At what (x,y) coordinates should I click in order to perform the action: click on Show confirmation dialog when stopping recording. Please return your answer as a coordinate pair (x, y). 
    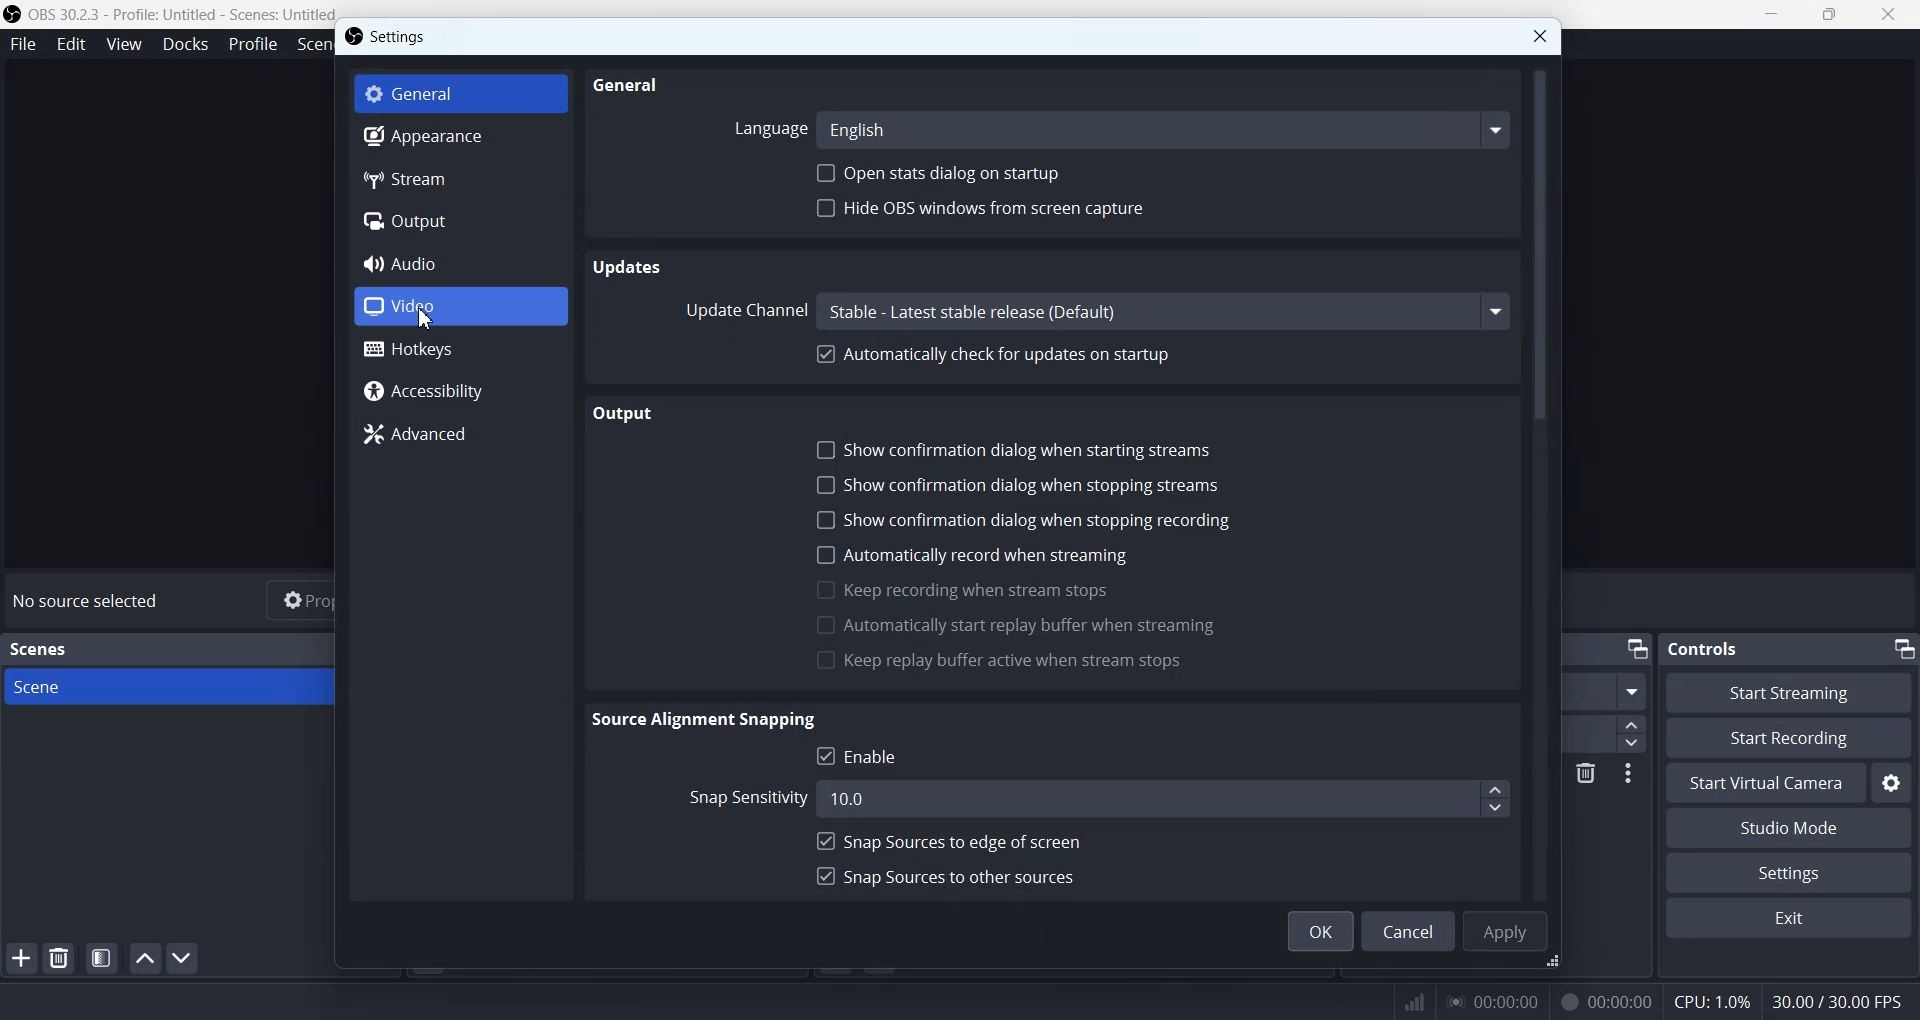
    Looking at the image, I should click on (1022, 518).